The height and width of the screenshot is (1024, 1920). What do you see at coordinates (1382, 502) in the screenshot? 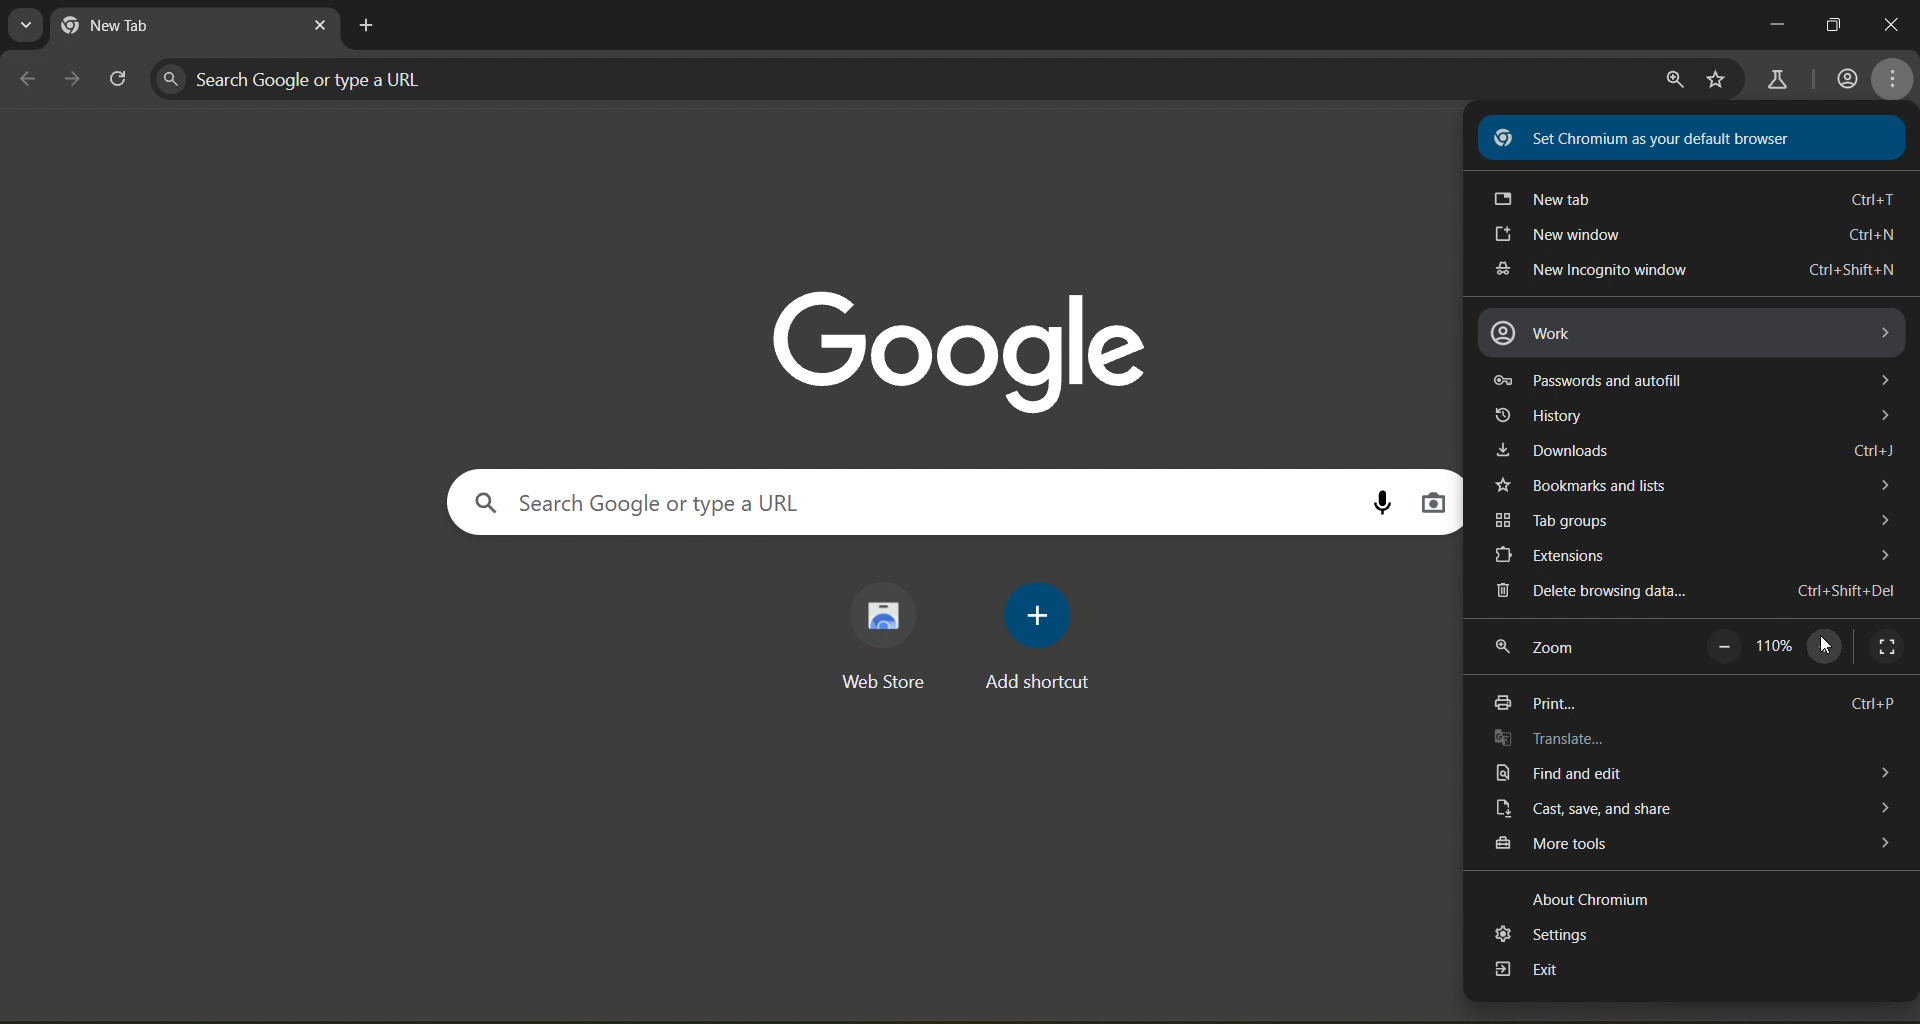
I see `voice search` at bounding box center [1382, 502].